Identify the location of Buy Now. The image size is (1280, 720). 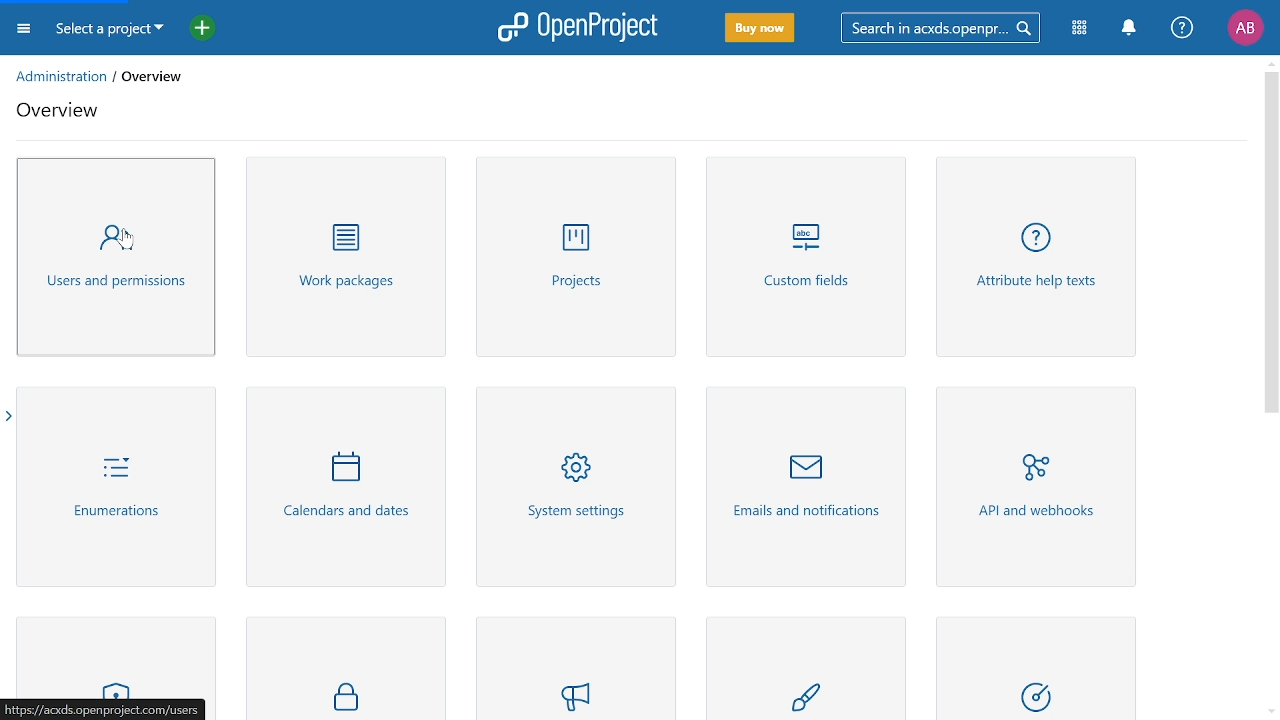
(760, 29).